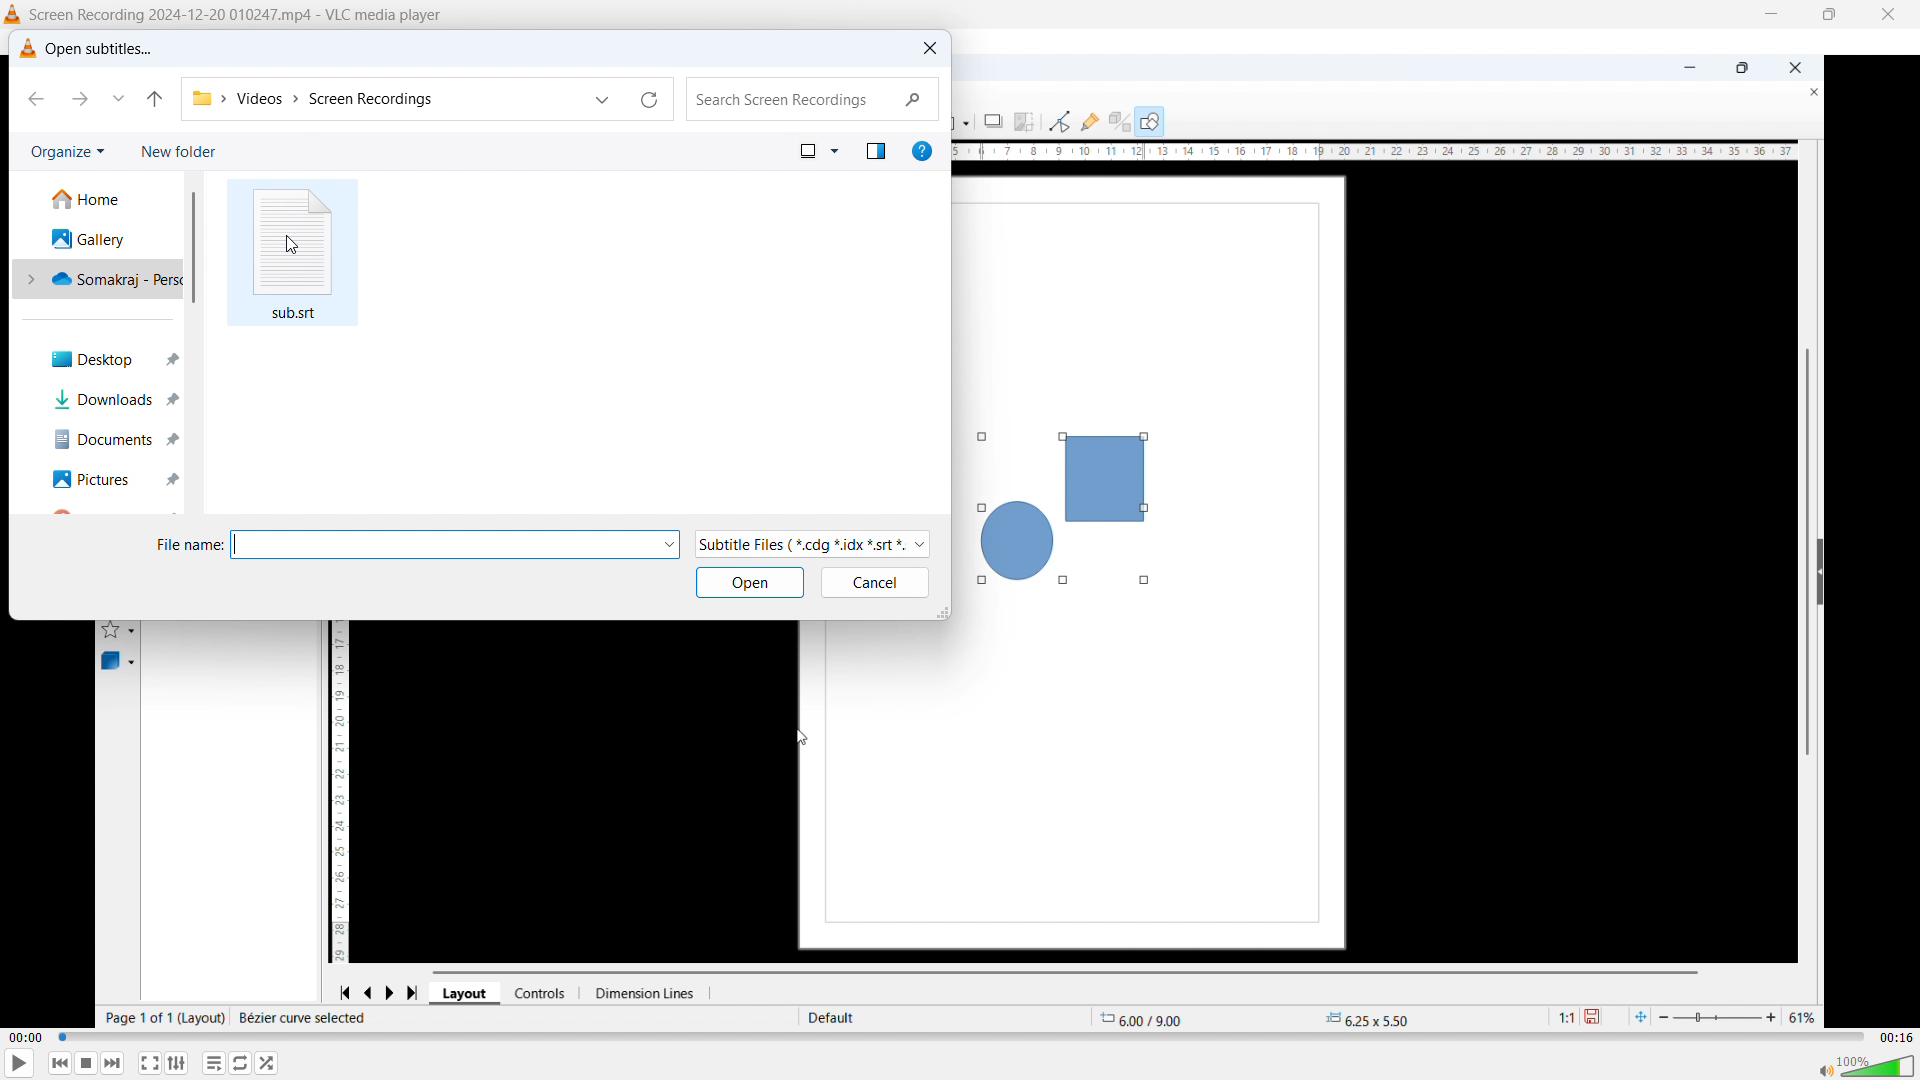 The width and height of the screenshot is (1920, 1080). I want to click on save, so click(1599, 1017).